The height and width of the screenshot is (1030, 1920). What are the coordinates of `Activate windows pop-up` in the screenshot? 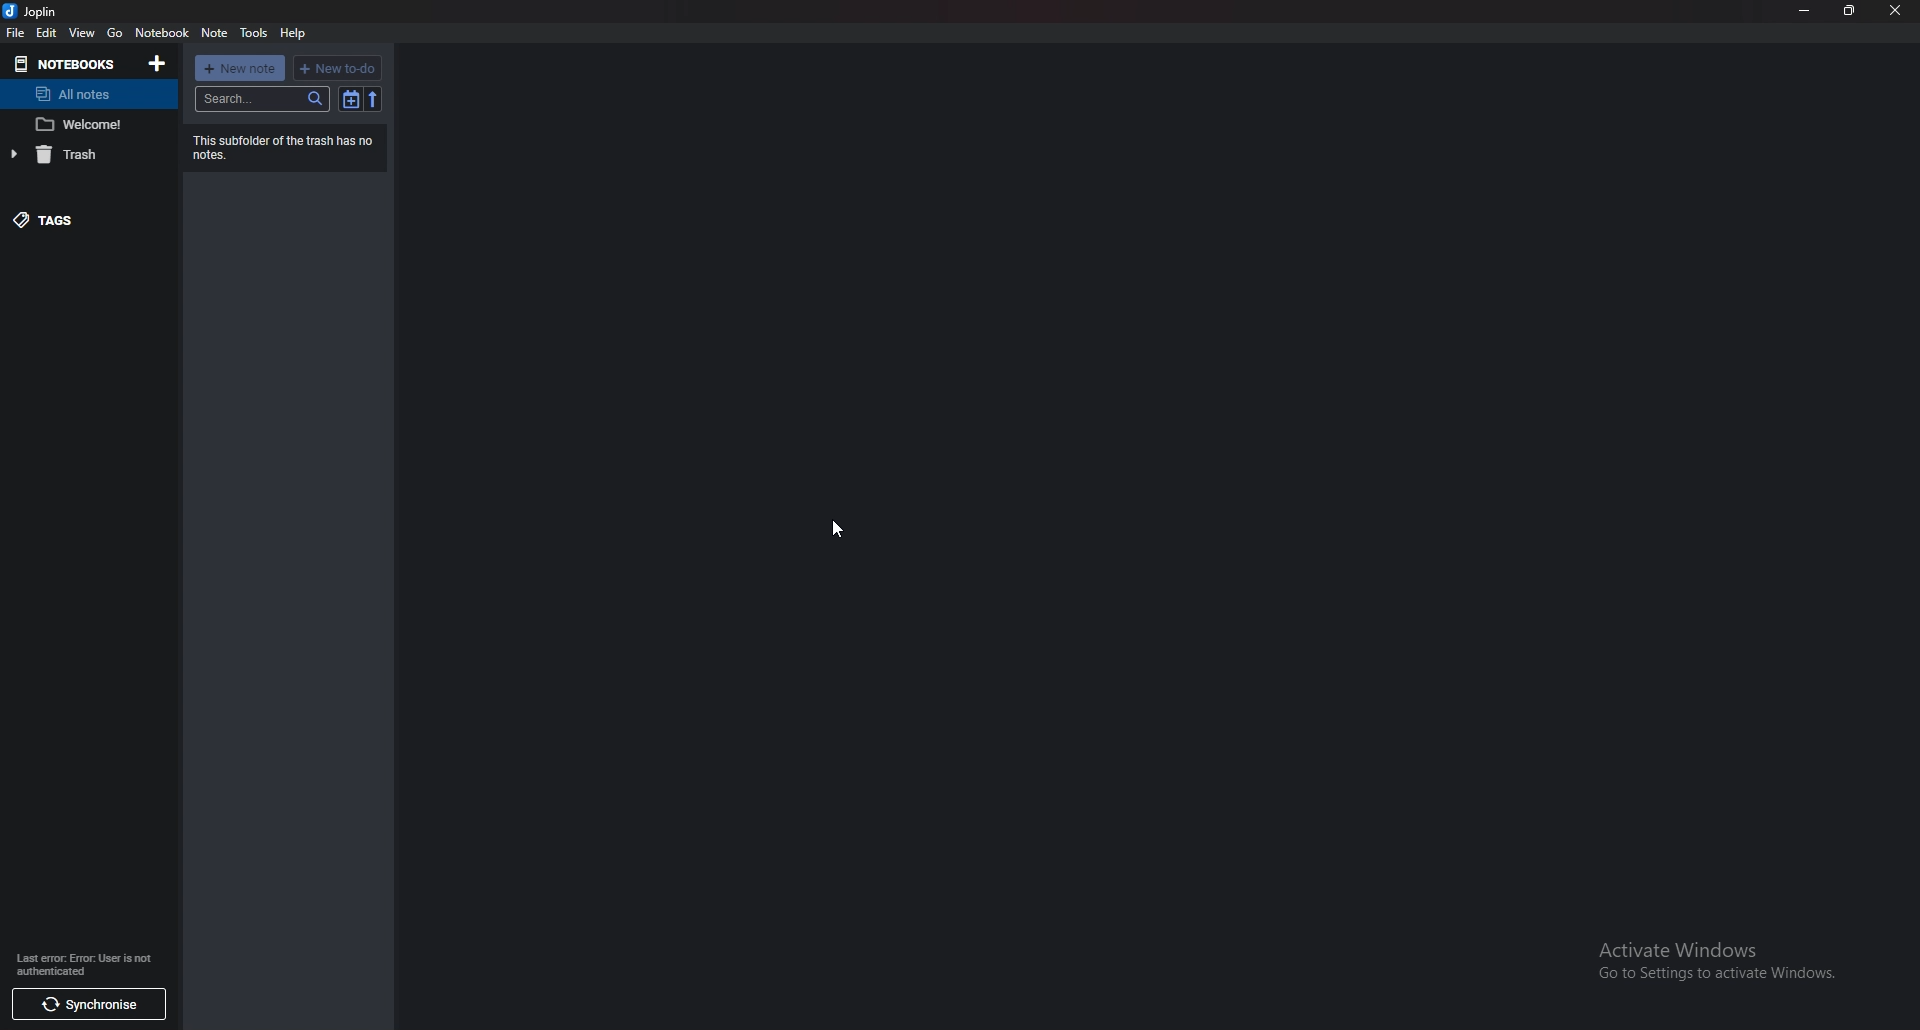 It's located at (1725, 965).